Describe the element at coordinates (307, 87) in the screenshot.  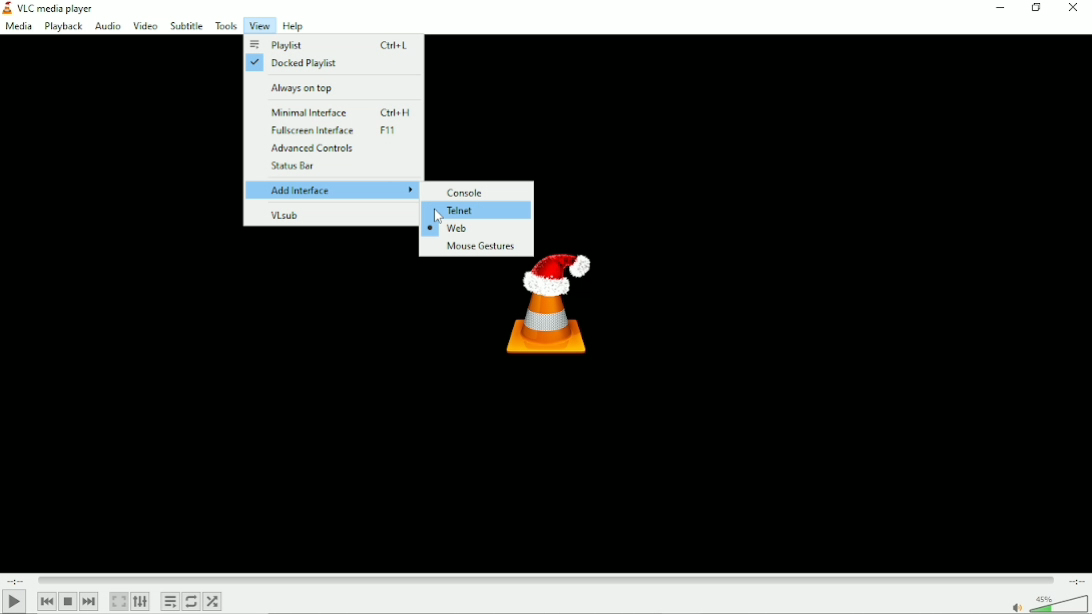
I see `Always on top` at that location.